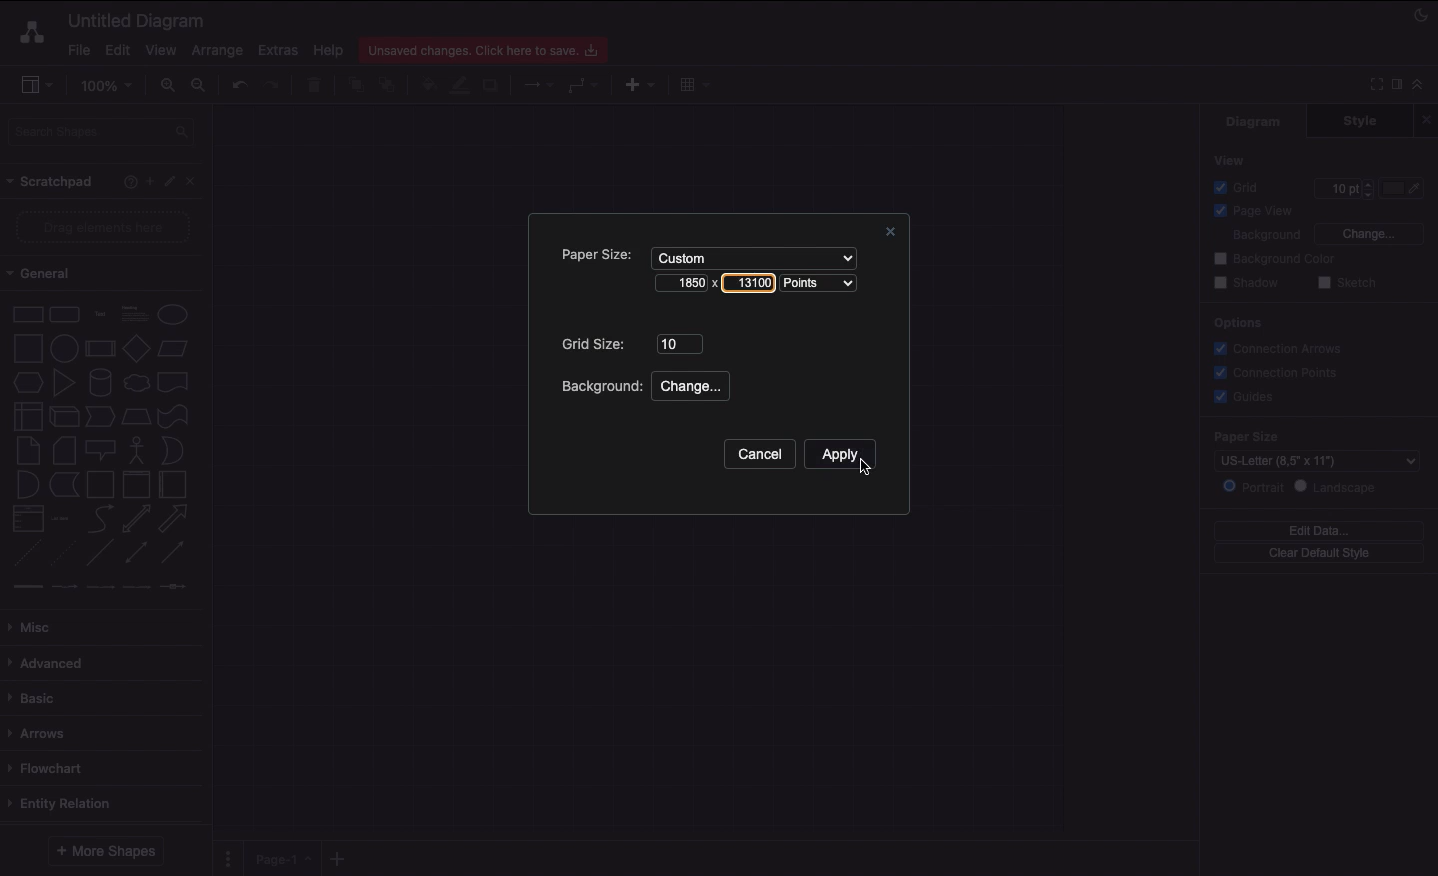  What do you see at coordinates (1250, 212) in the screenshot?
I see `Page view` at bounding box center [1250, 212].